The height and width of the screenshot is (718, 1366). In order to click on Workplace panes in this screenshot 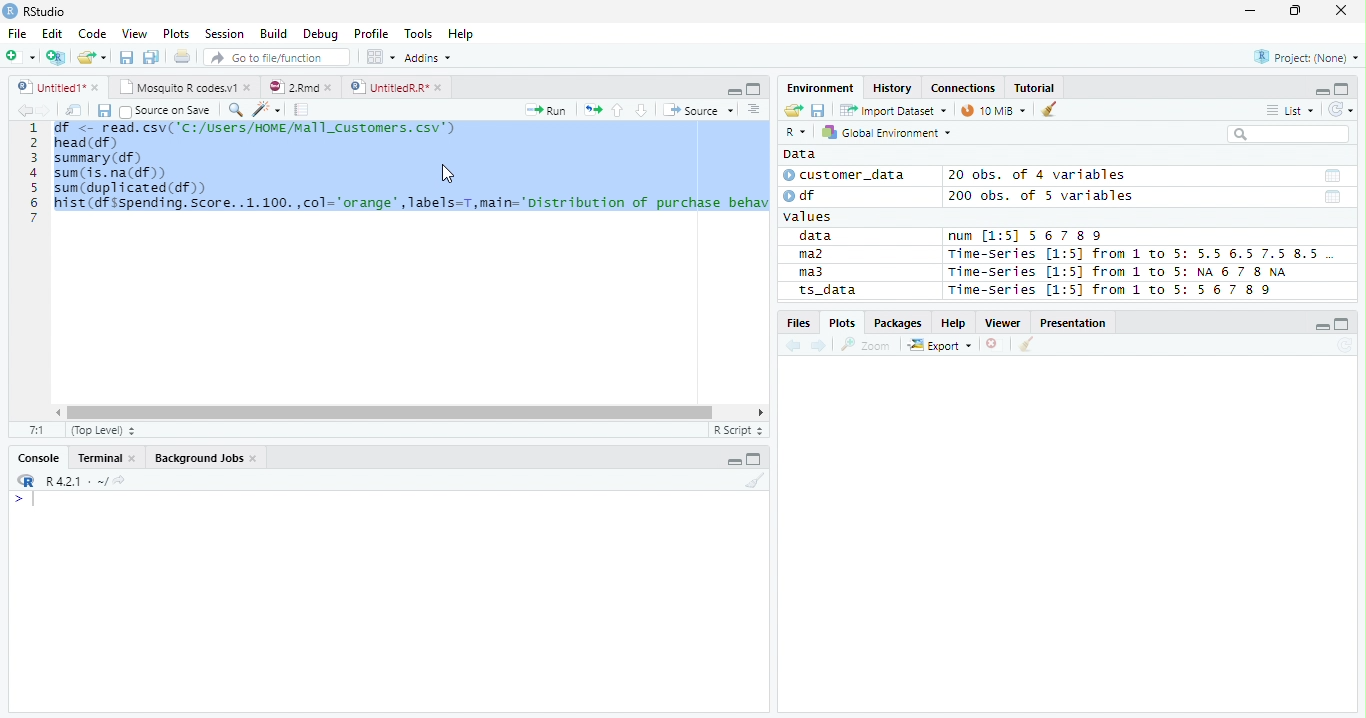, I will do `click(380, 57)`.